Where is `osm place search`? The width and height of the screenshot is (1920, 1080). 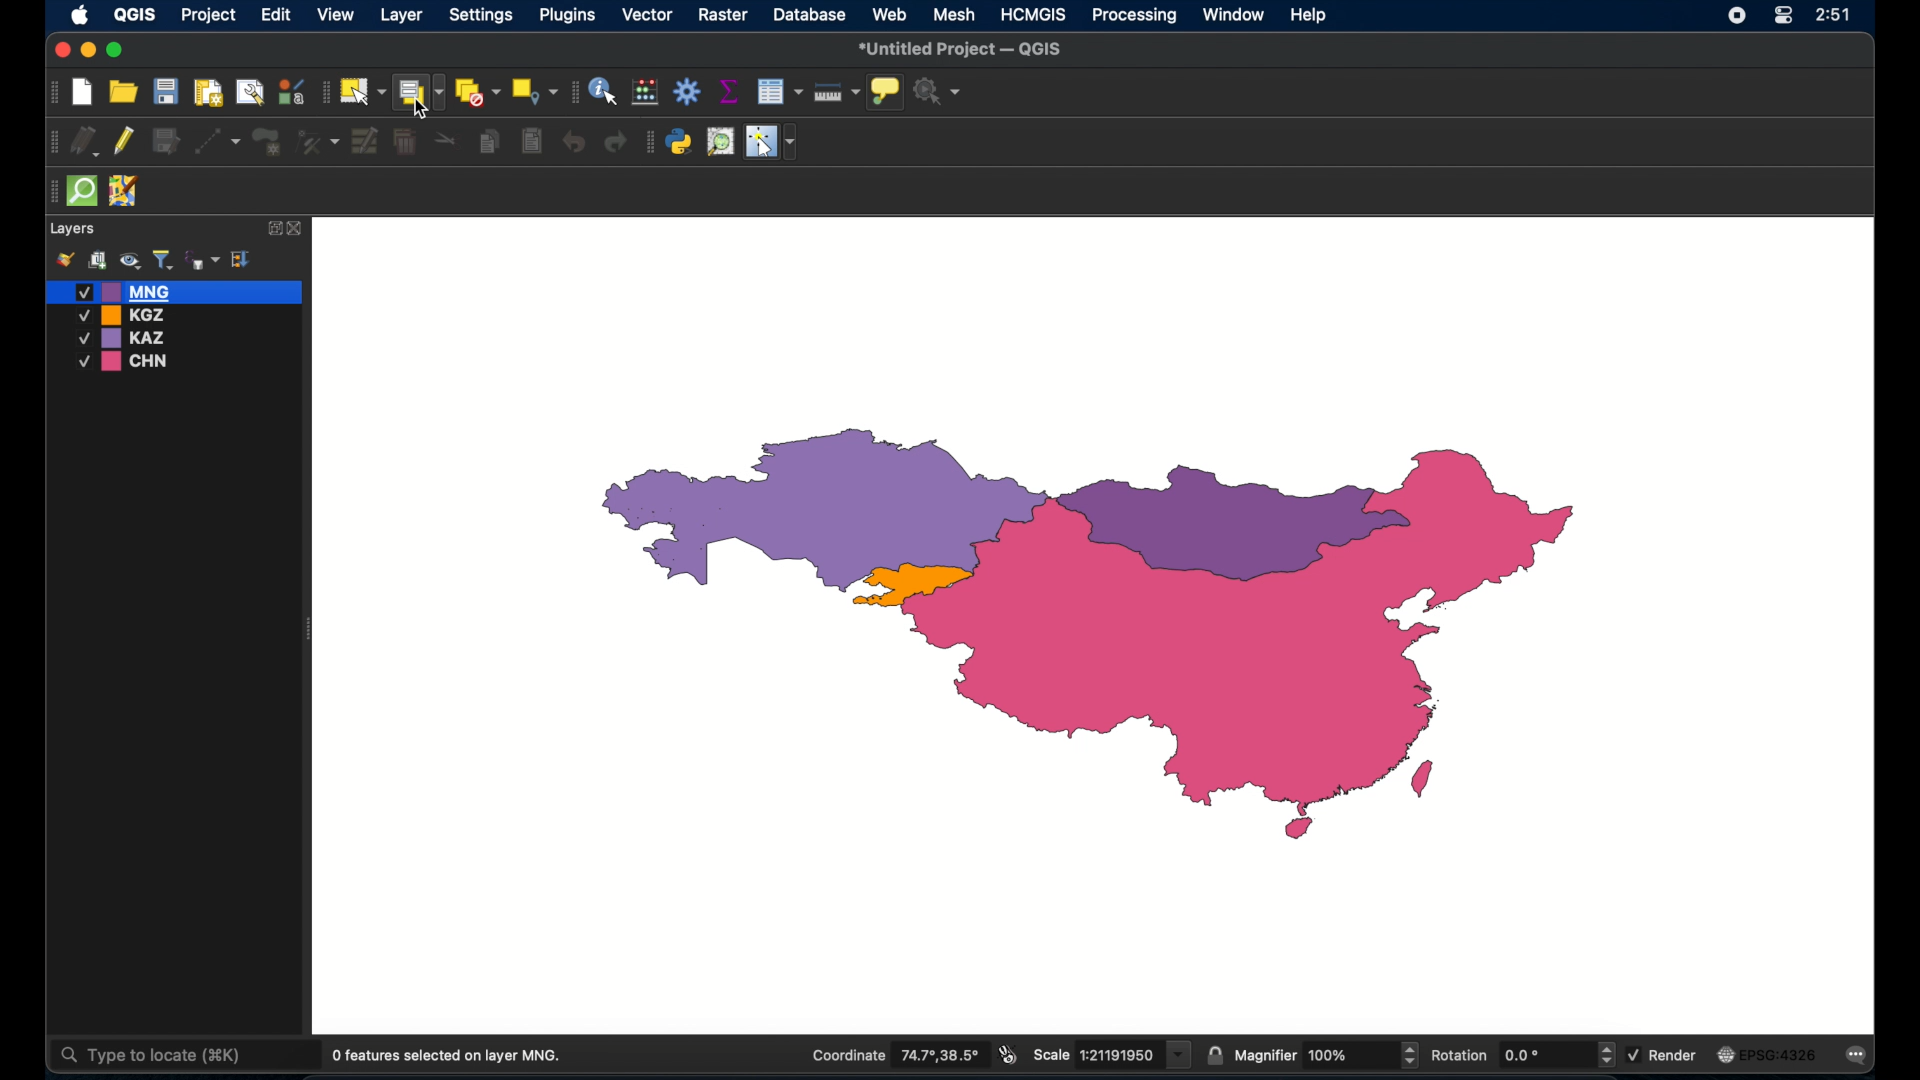
osm place search is located at coordinates (720, 142).